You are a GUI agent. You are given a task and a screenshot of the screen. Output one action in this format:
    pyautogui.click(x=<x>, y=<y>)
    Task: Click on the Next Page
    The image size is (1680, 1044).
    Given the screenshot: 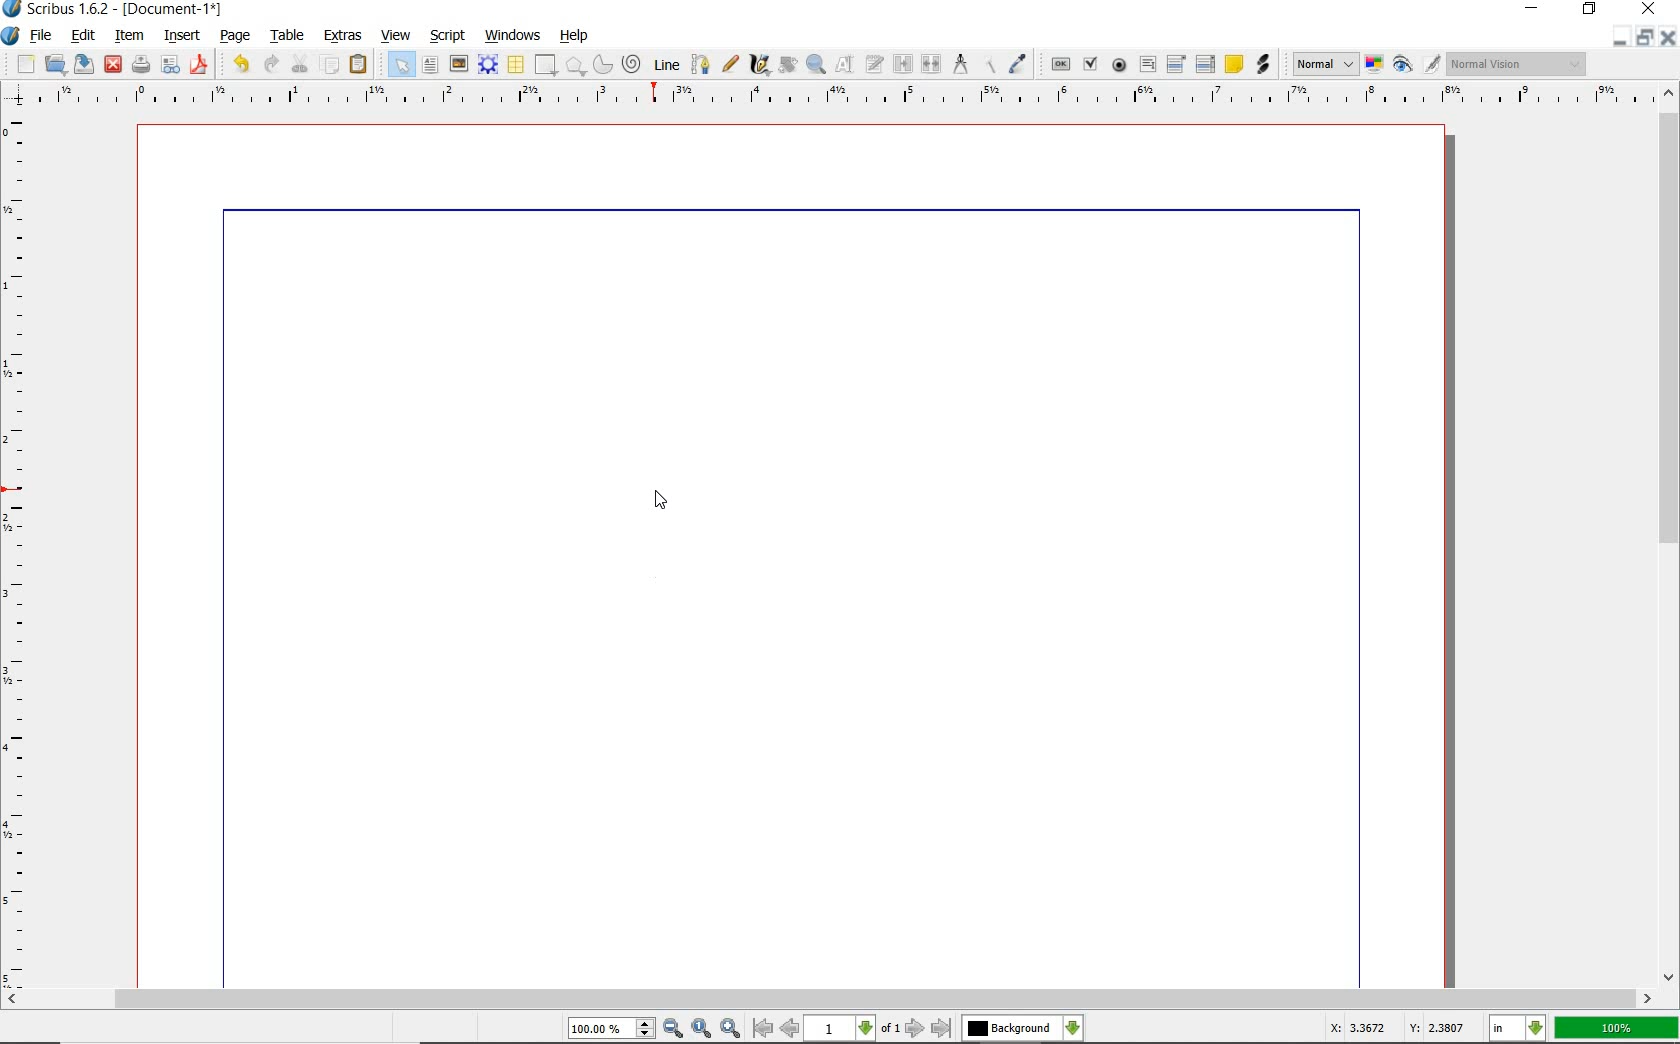 What is the action you would take?
    pyautogui.click(x=916, y=1029)
    